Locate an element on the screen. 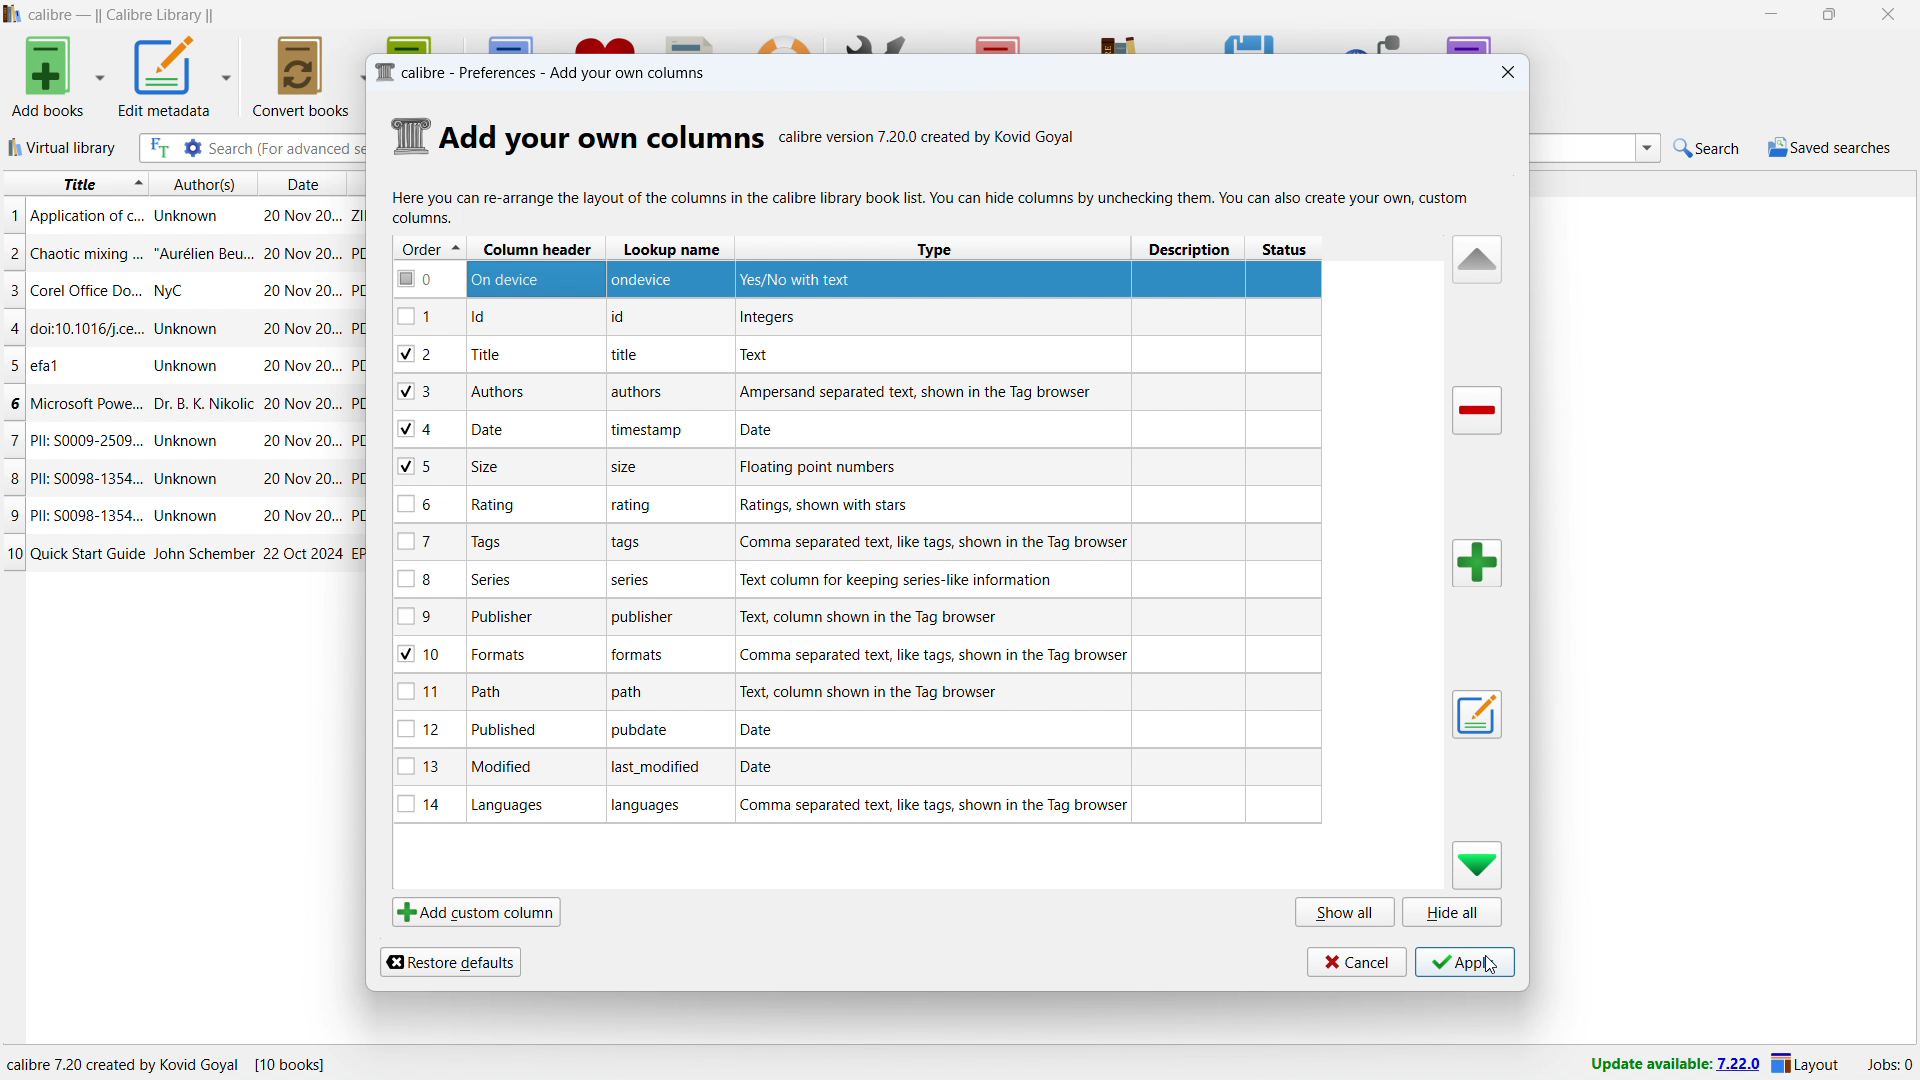  date is located at coordinates (300, 366).